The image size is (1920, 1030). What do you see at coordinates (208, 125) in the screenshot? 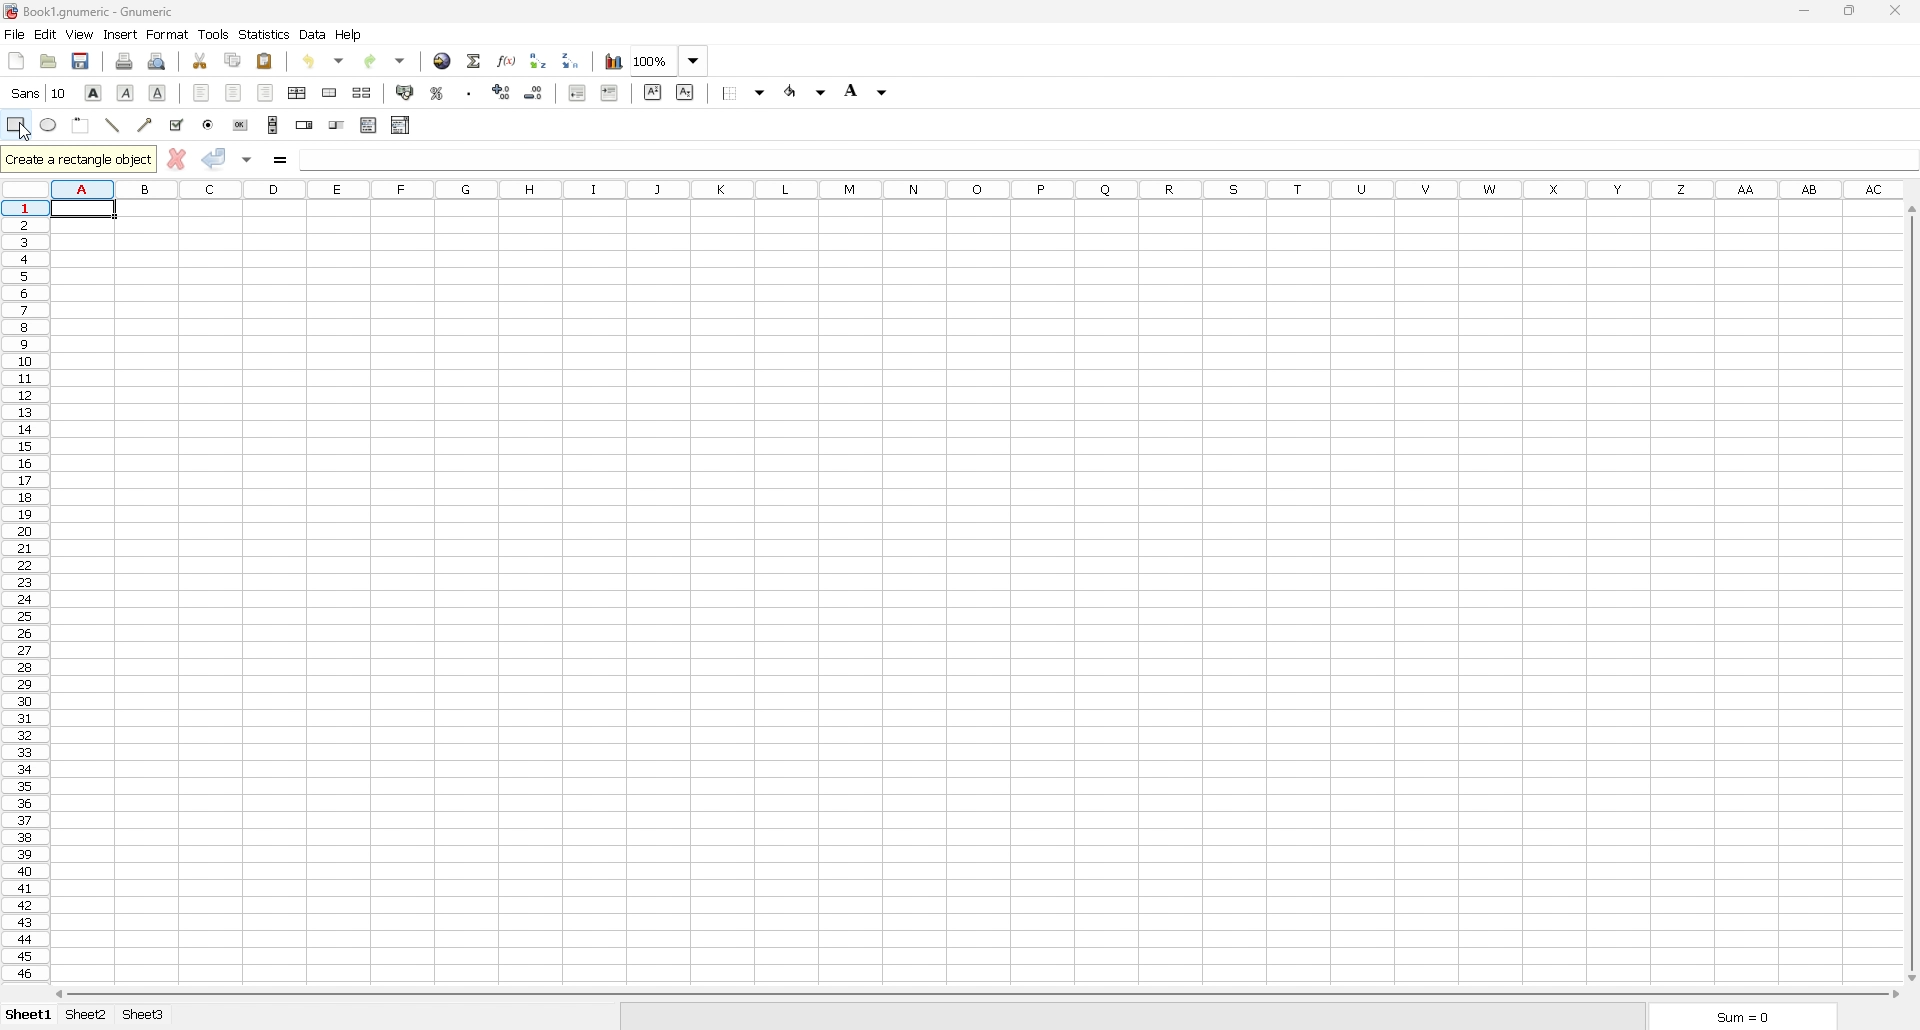
I see `radio button` at bounding box center [208, 125].